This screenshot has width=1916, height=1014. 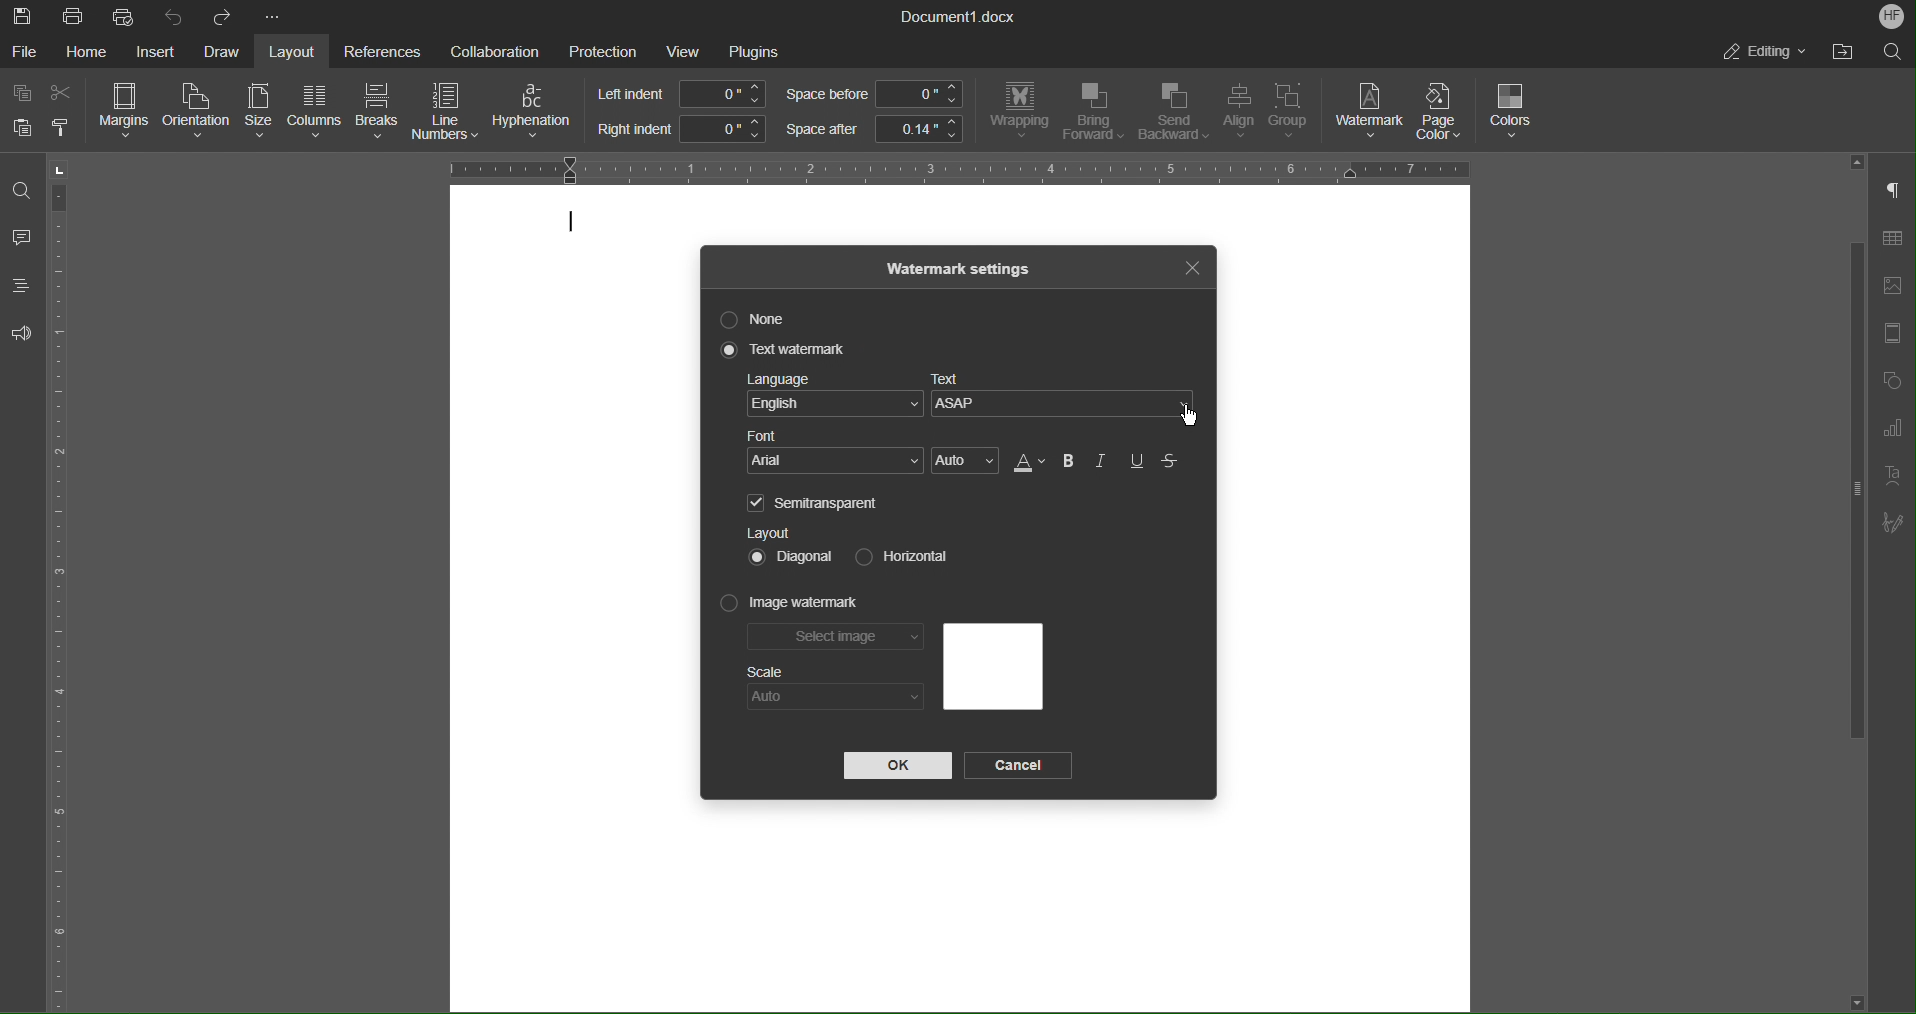 What do you see at coordinates (1067, 399) in the screenshot?
I see `Text` at bounding box center [1067, 399].